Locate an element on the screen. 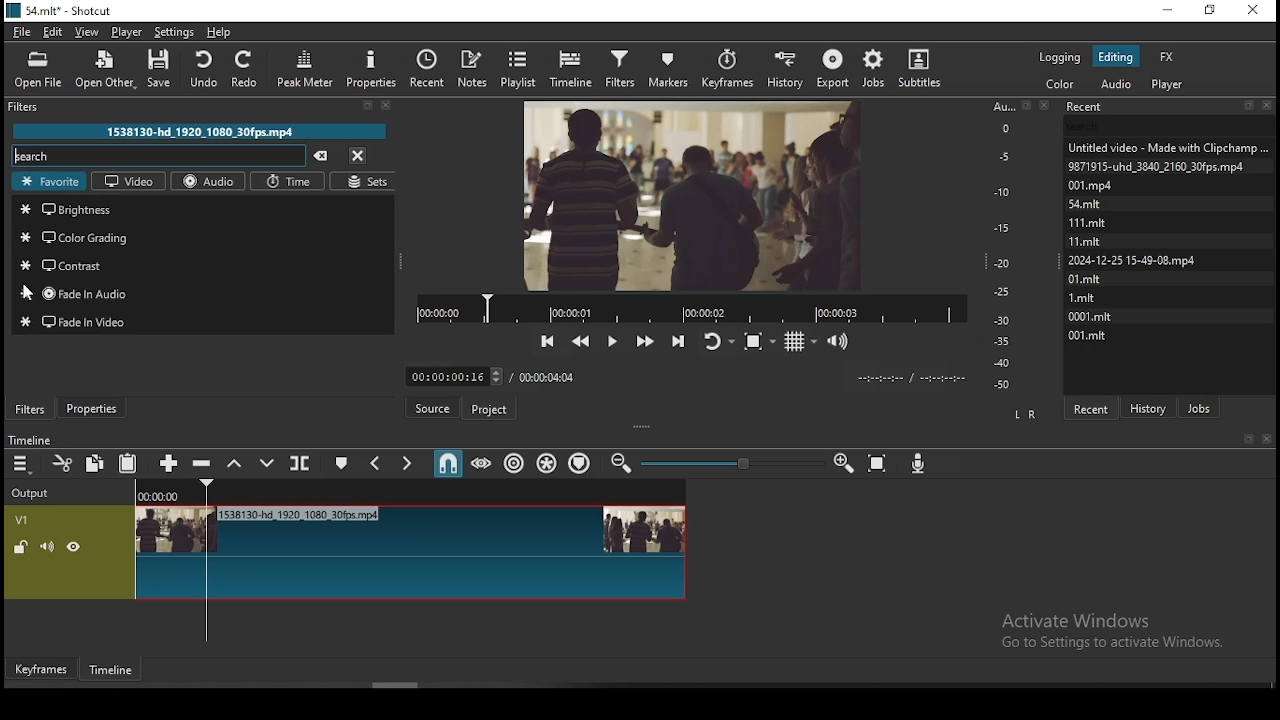 The height and width of the screenshot is (720, 1280). restore is located at coordinates (1212, 13).